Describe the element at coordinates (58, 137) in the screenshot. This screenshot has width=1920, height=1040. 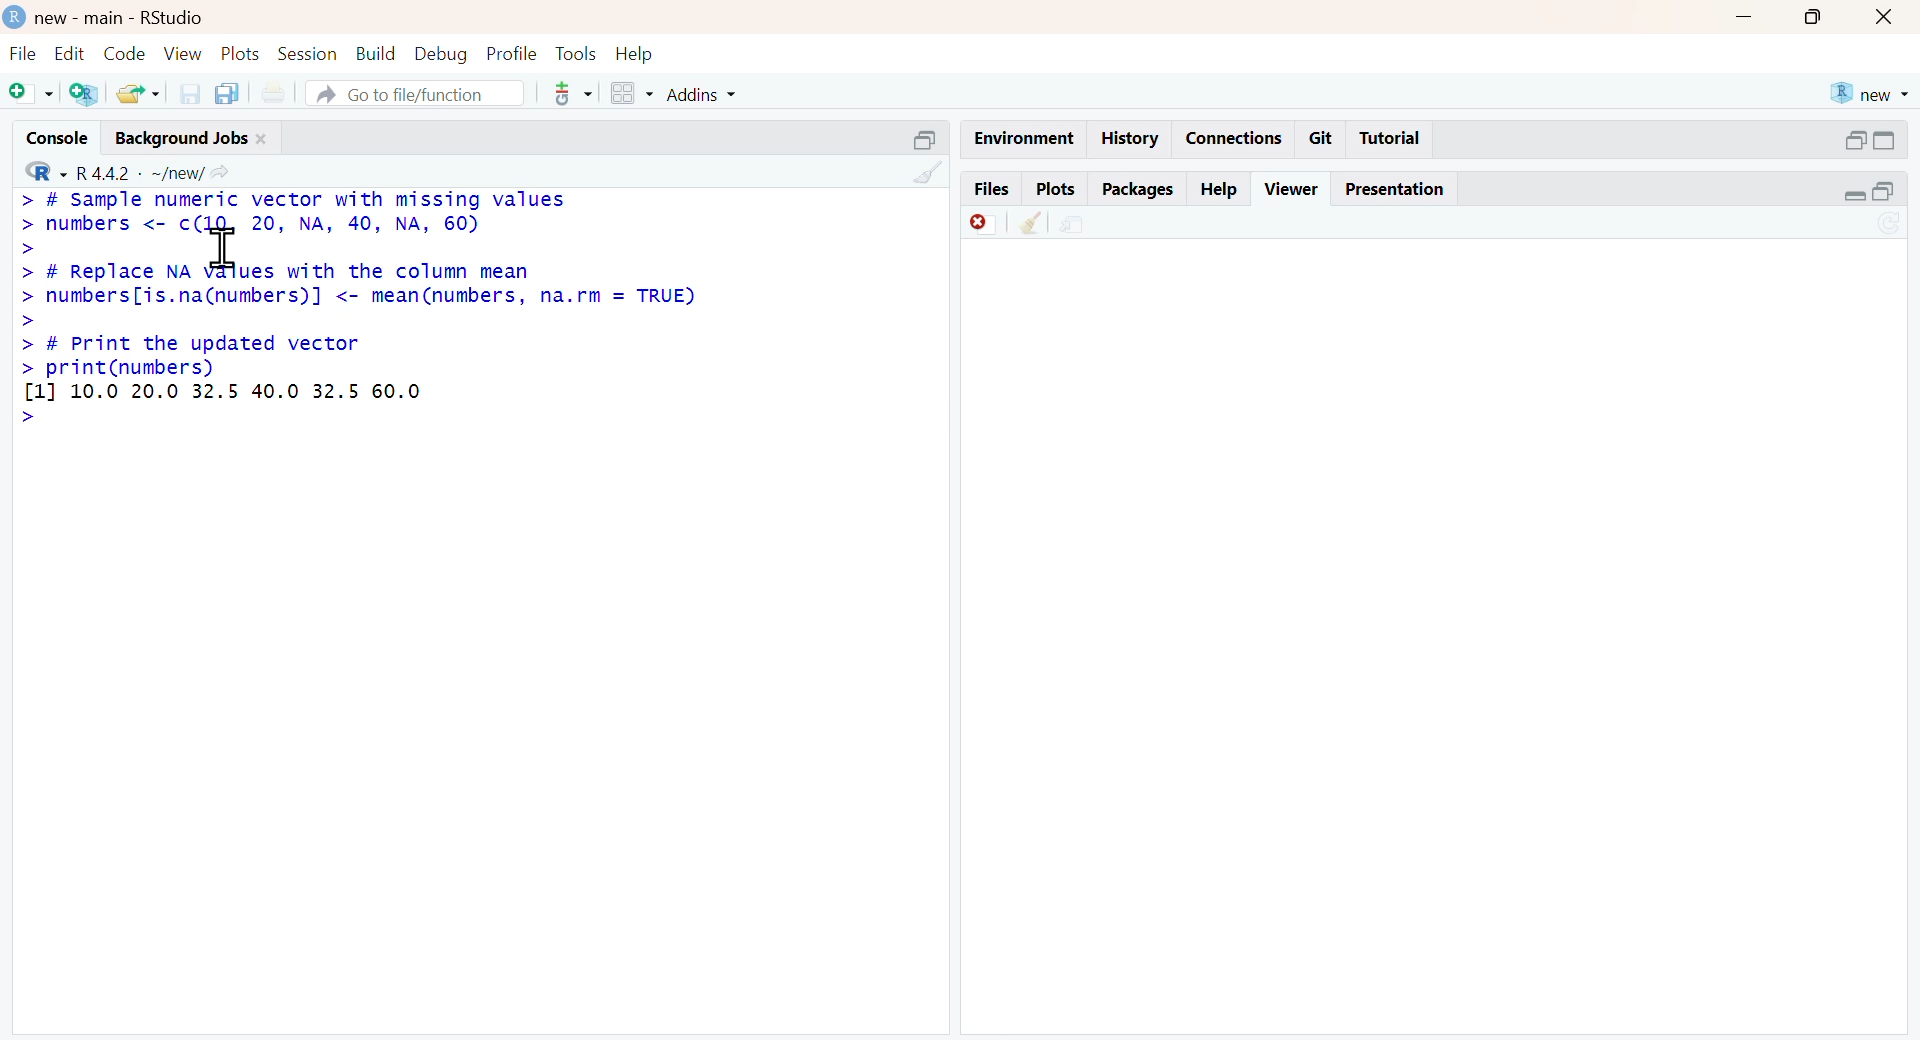
I see `console` at that location.